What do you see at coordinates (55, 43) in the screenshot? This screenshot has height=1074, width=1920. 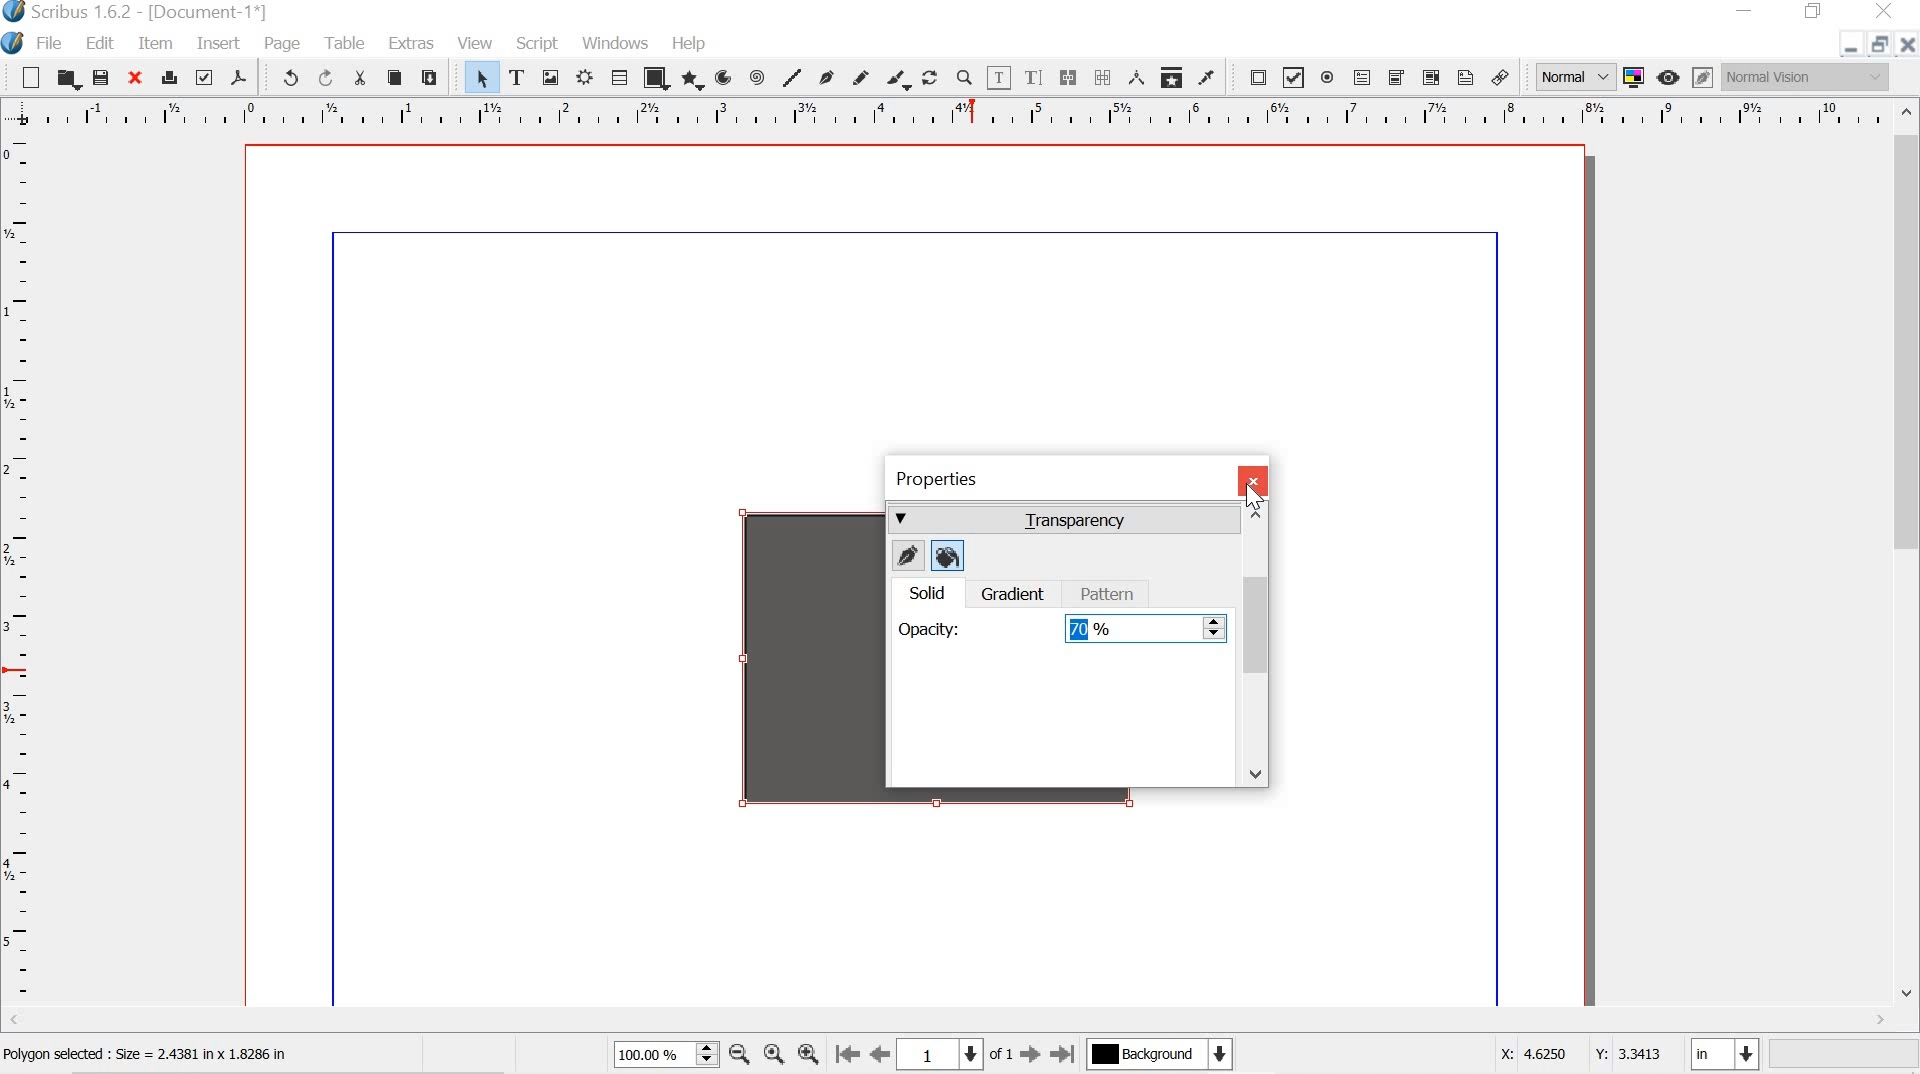 I see `file` at bounding box center [55, 43].